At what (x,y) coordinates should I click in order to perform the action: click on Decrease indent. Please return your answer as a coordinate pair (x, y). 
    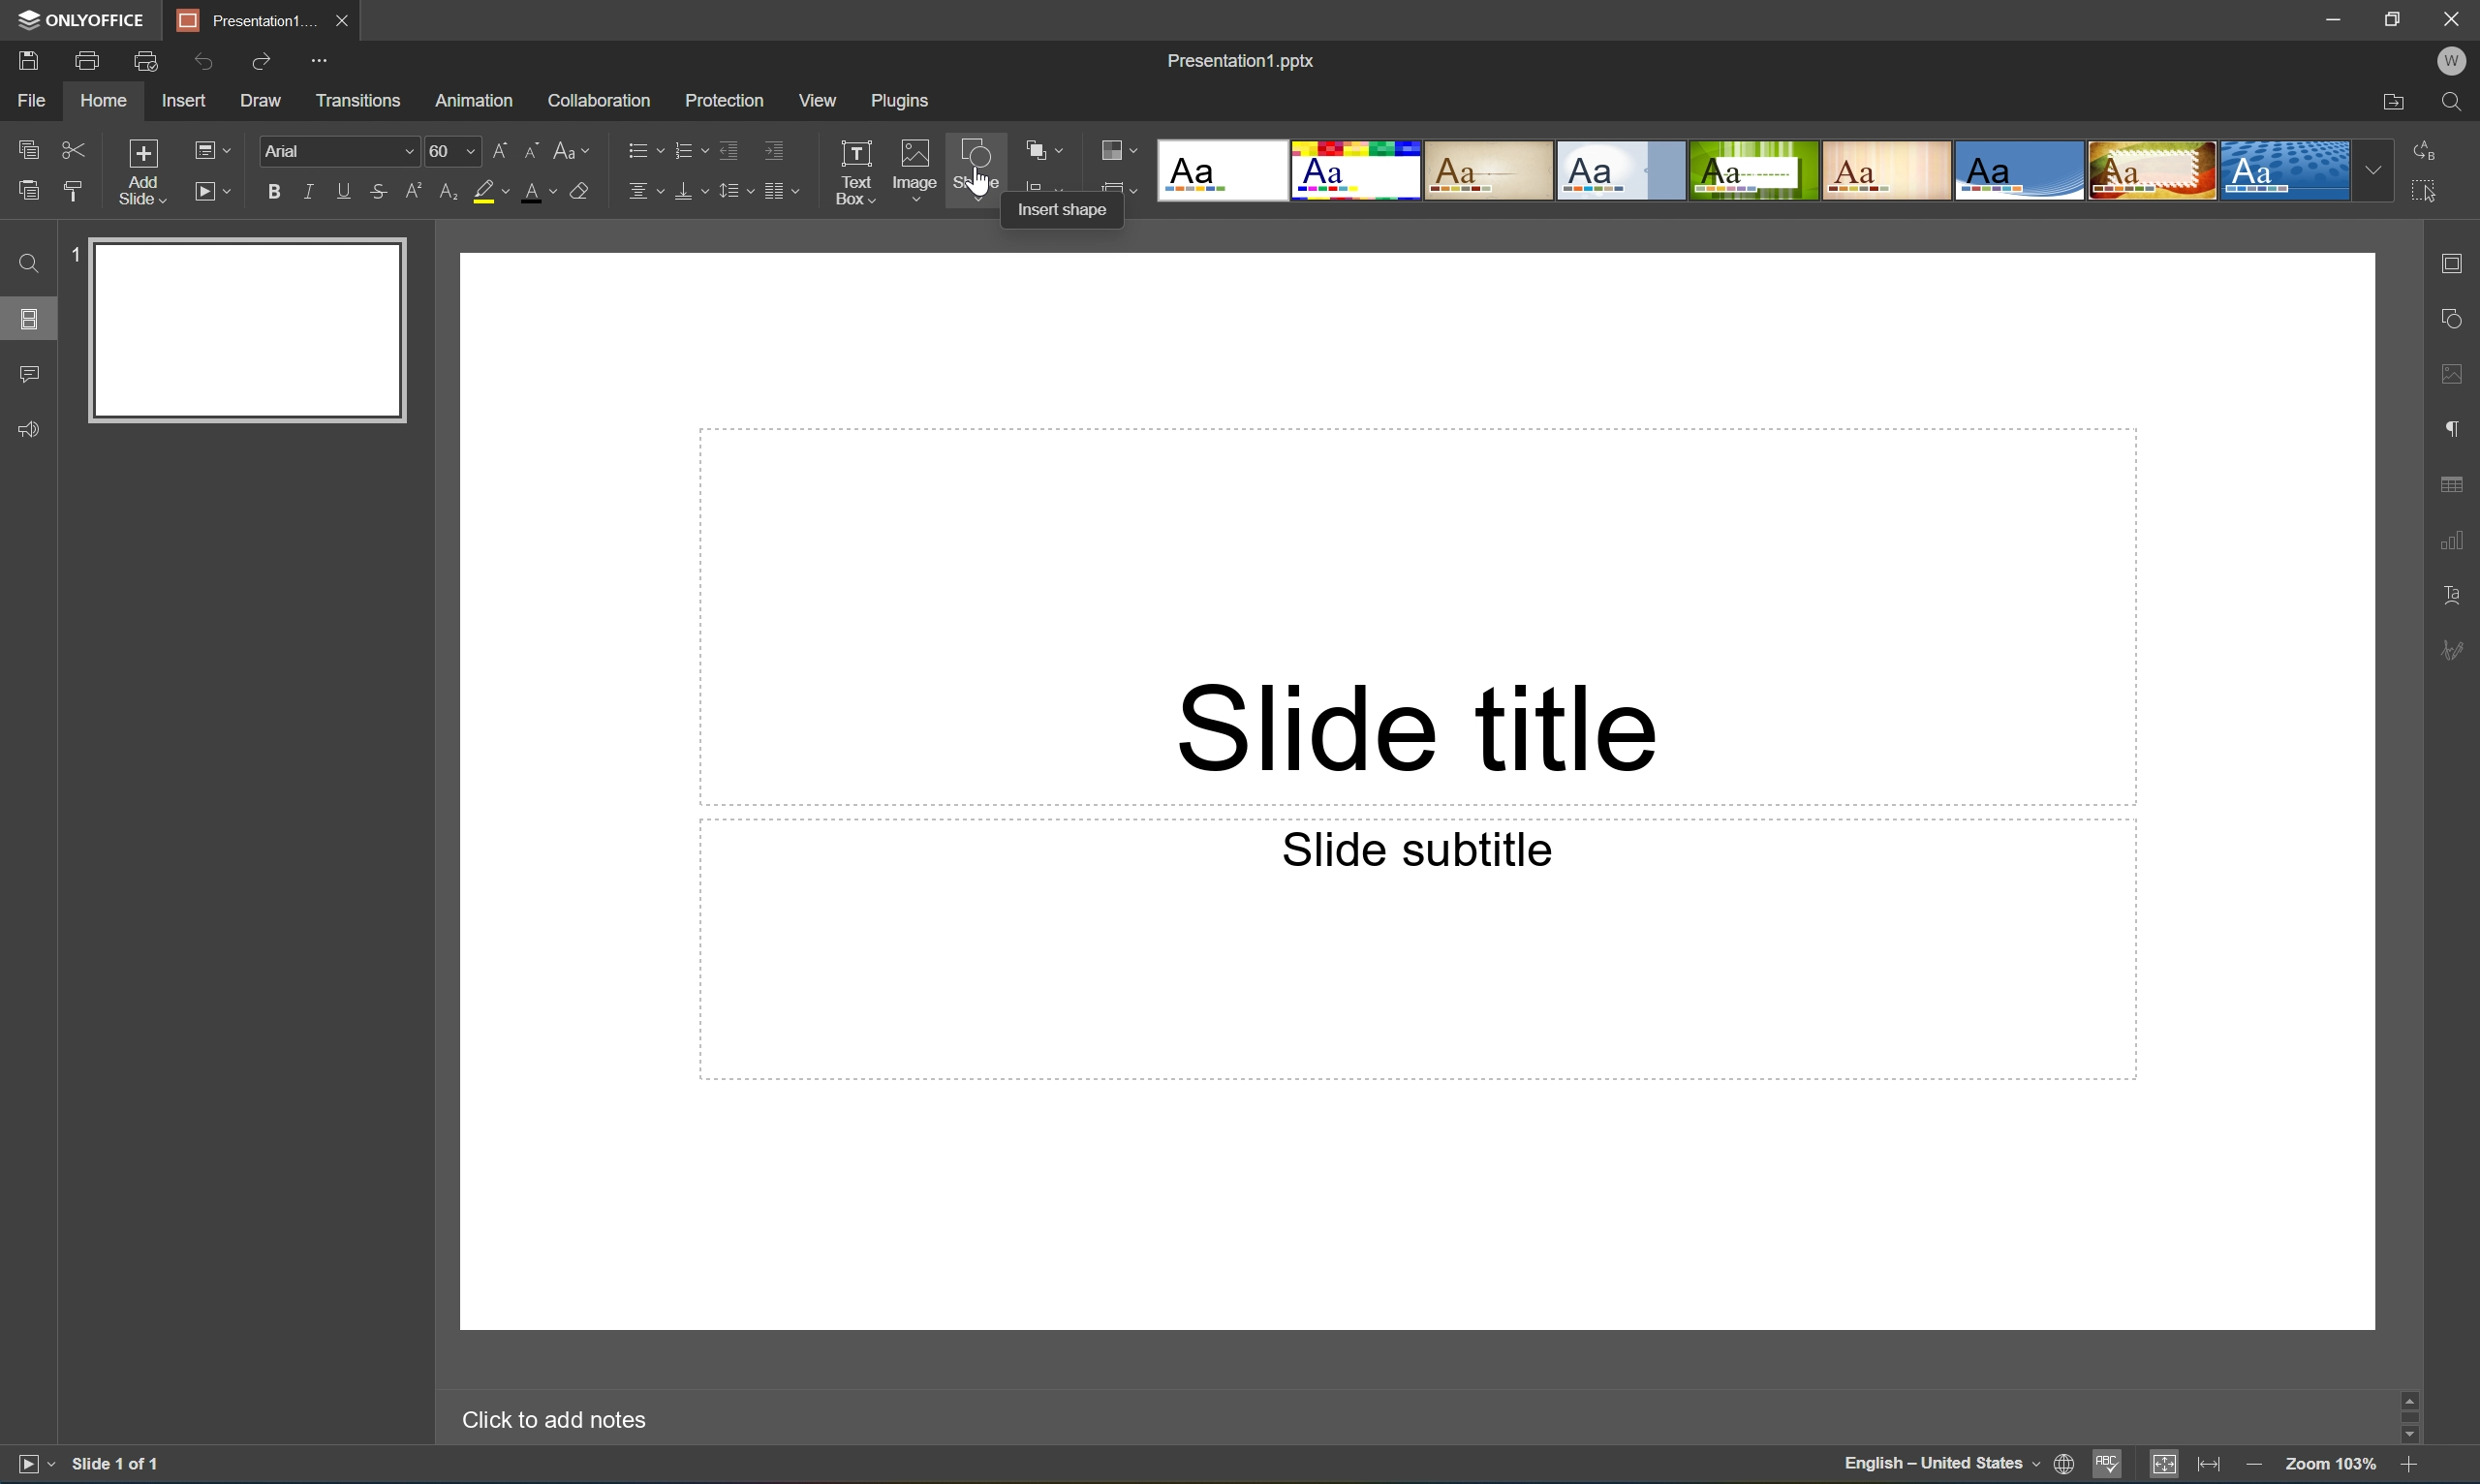
    Looking at the image, I should click on (729, 147).